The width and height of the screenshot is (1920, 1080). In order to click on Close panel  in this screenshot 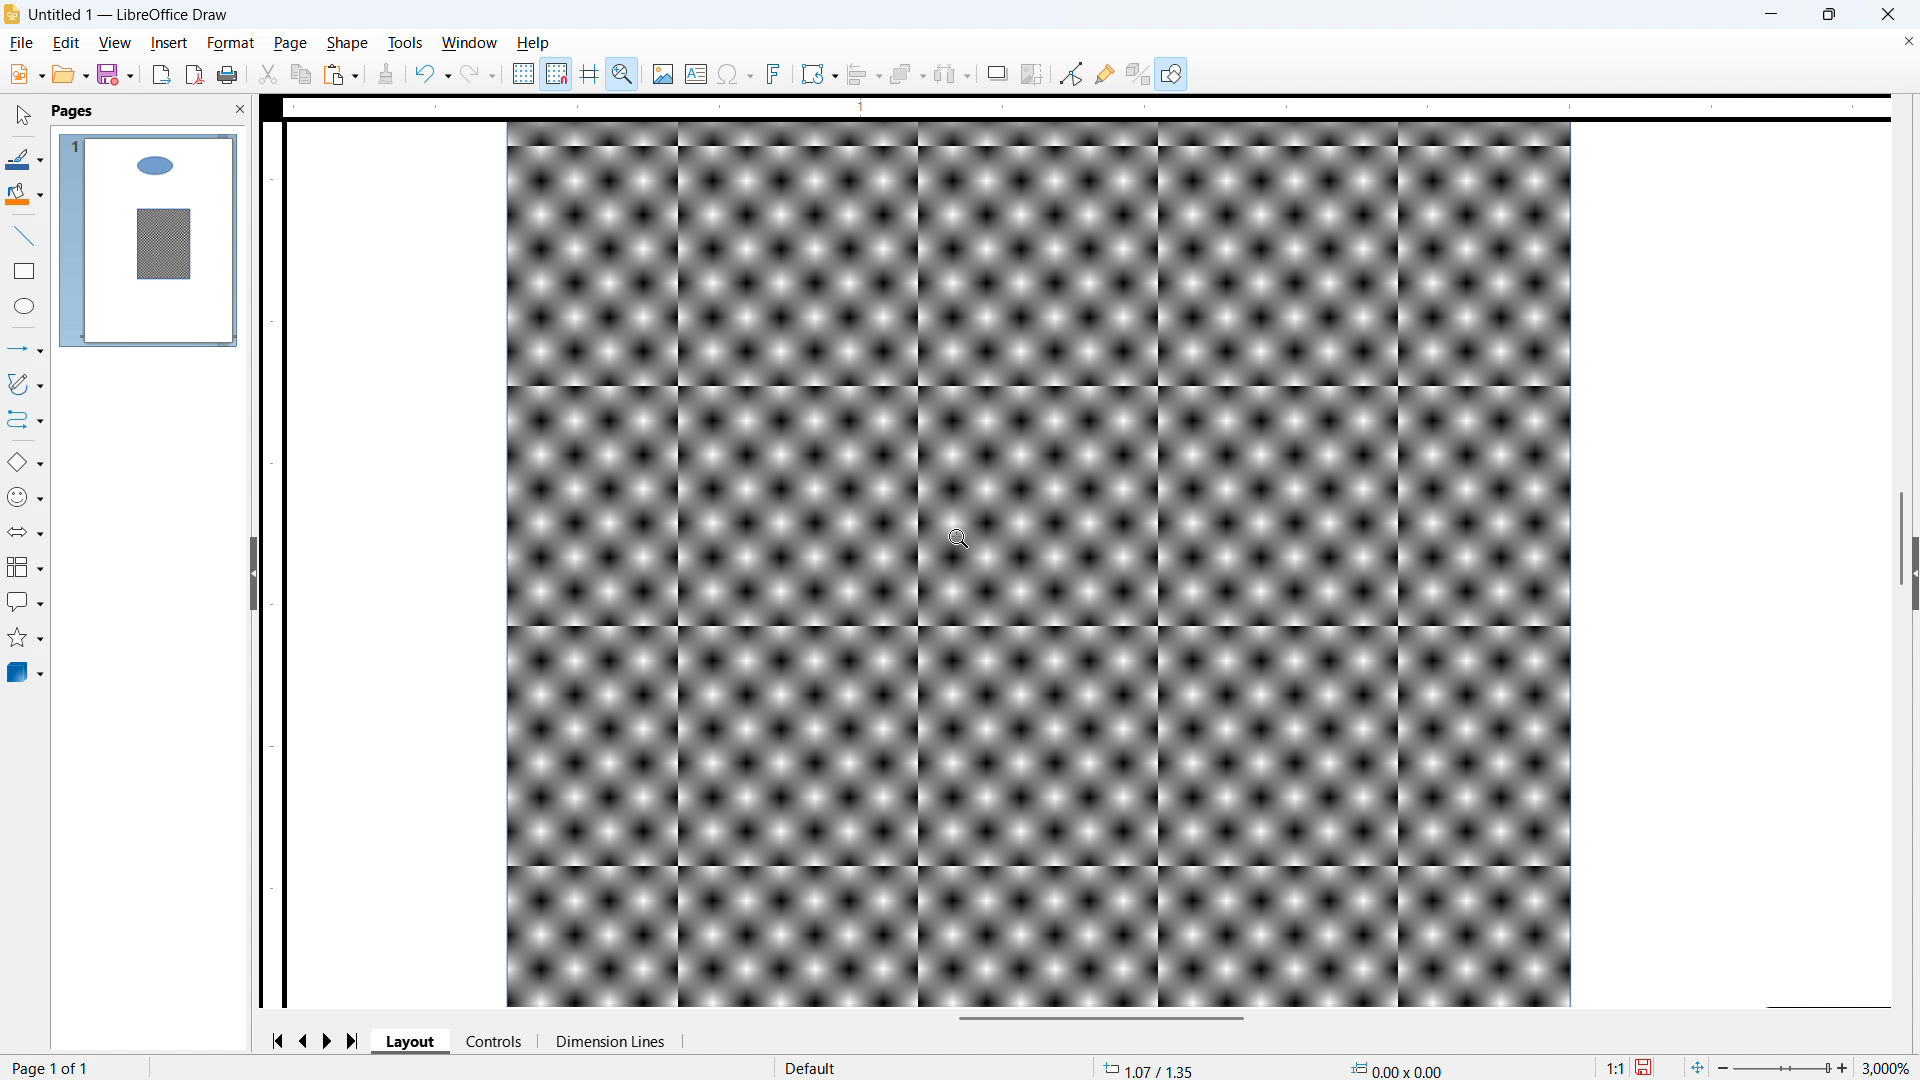, I will do `click(241, 109)`.